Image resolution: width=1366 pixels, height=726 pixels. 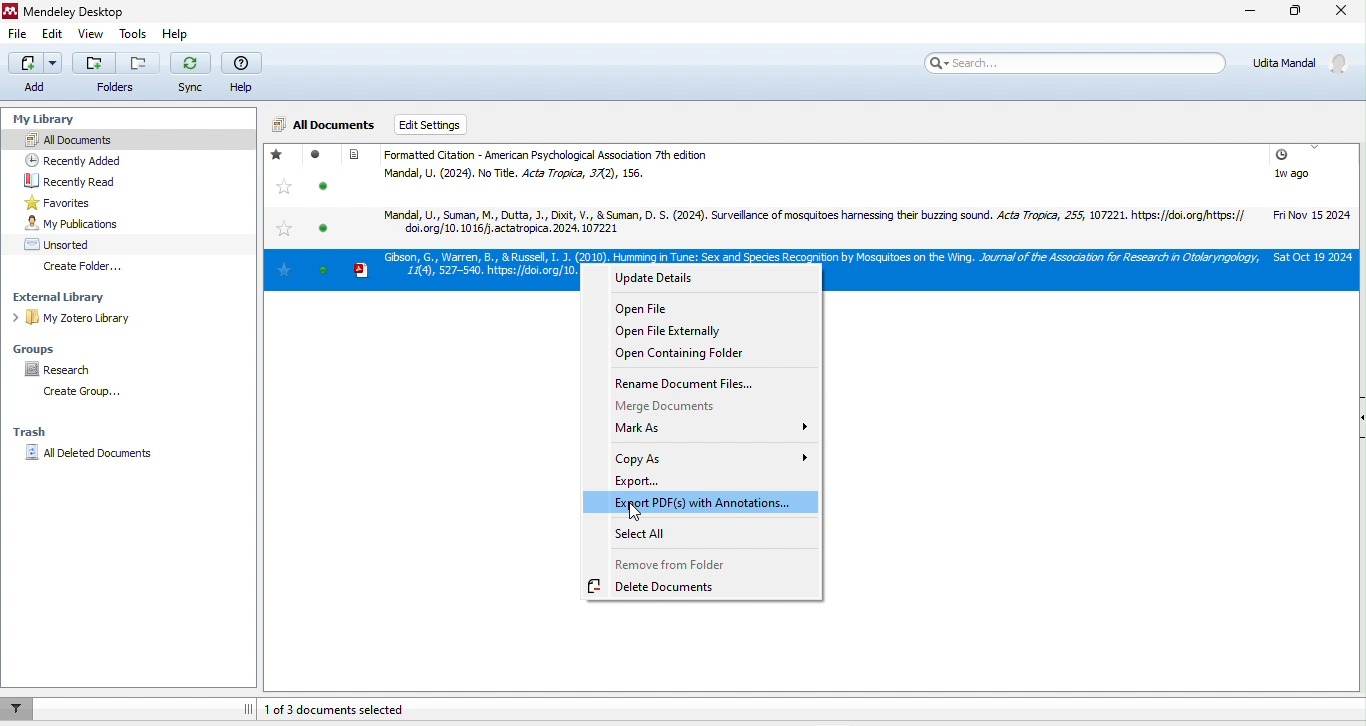 What do you see at coordinates (661, 311) in the screenshot?
I see `open file` at bounding box center [661, 311].